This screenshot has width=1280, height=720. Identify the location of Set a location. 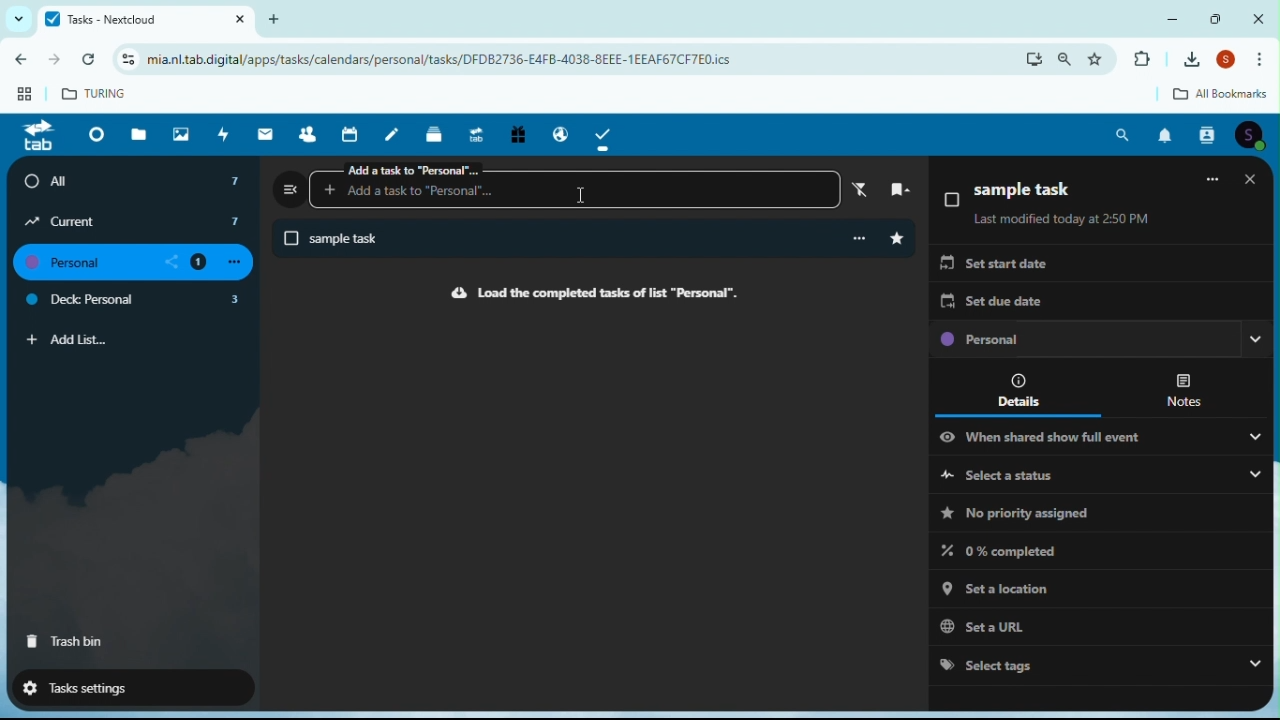
(1089, 585).